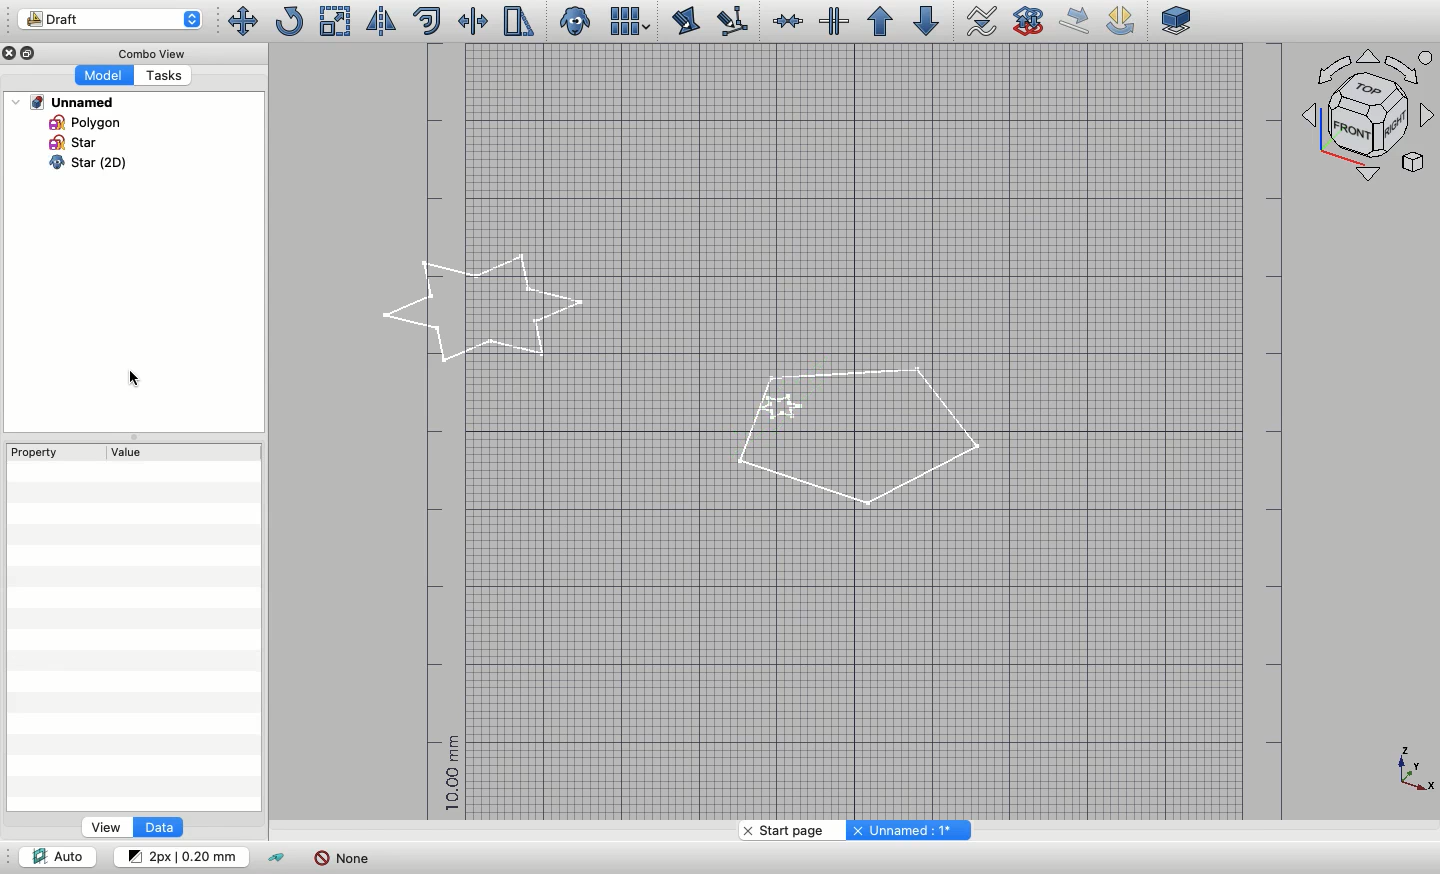 This screenshot has height=874, width=1440. Describe the element at coordinates (1366, 113) in the screenshot. I see `Navigation styles` at that location.